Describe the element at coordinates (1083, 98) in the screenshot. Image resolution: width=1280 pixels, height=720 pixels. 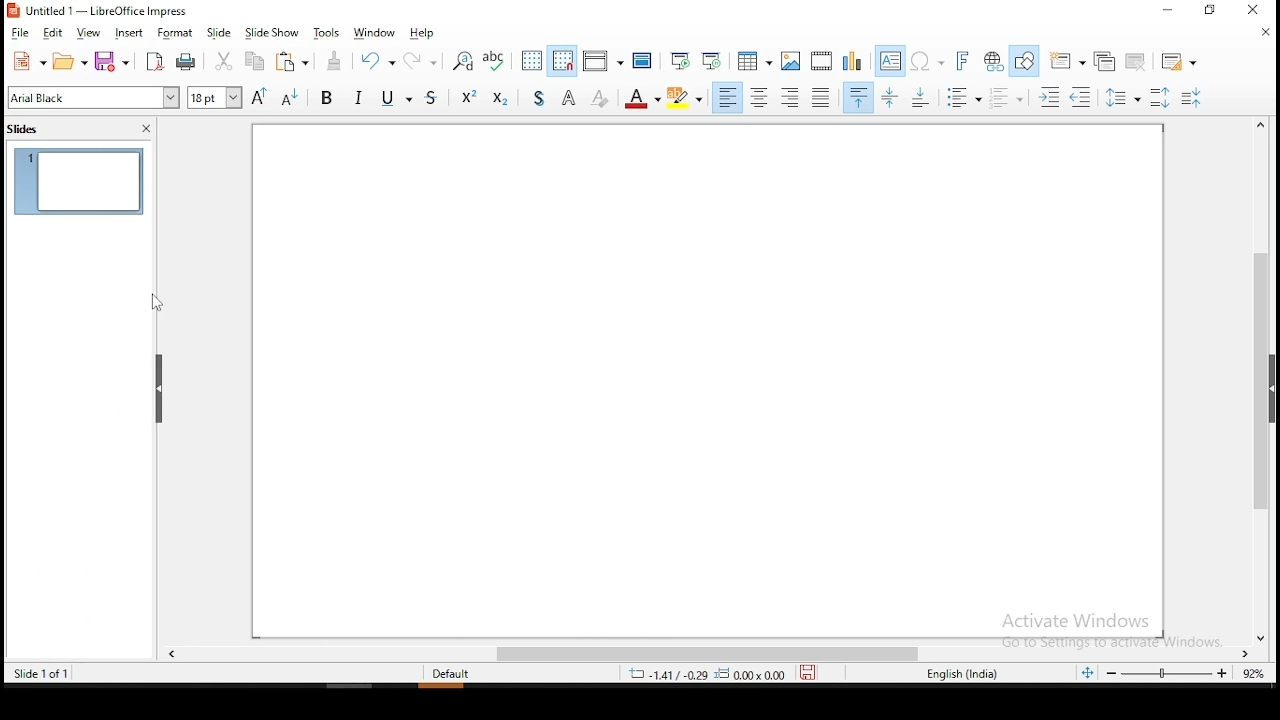
I see `decrease indent` at that location.